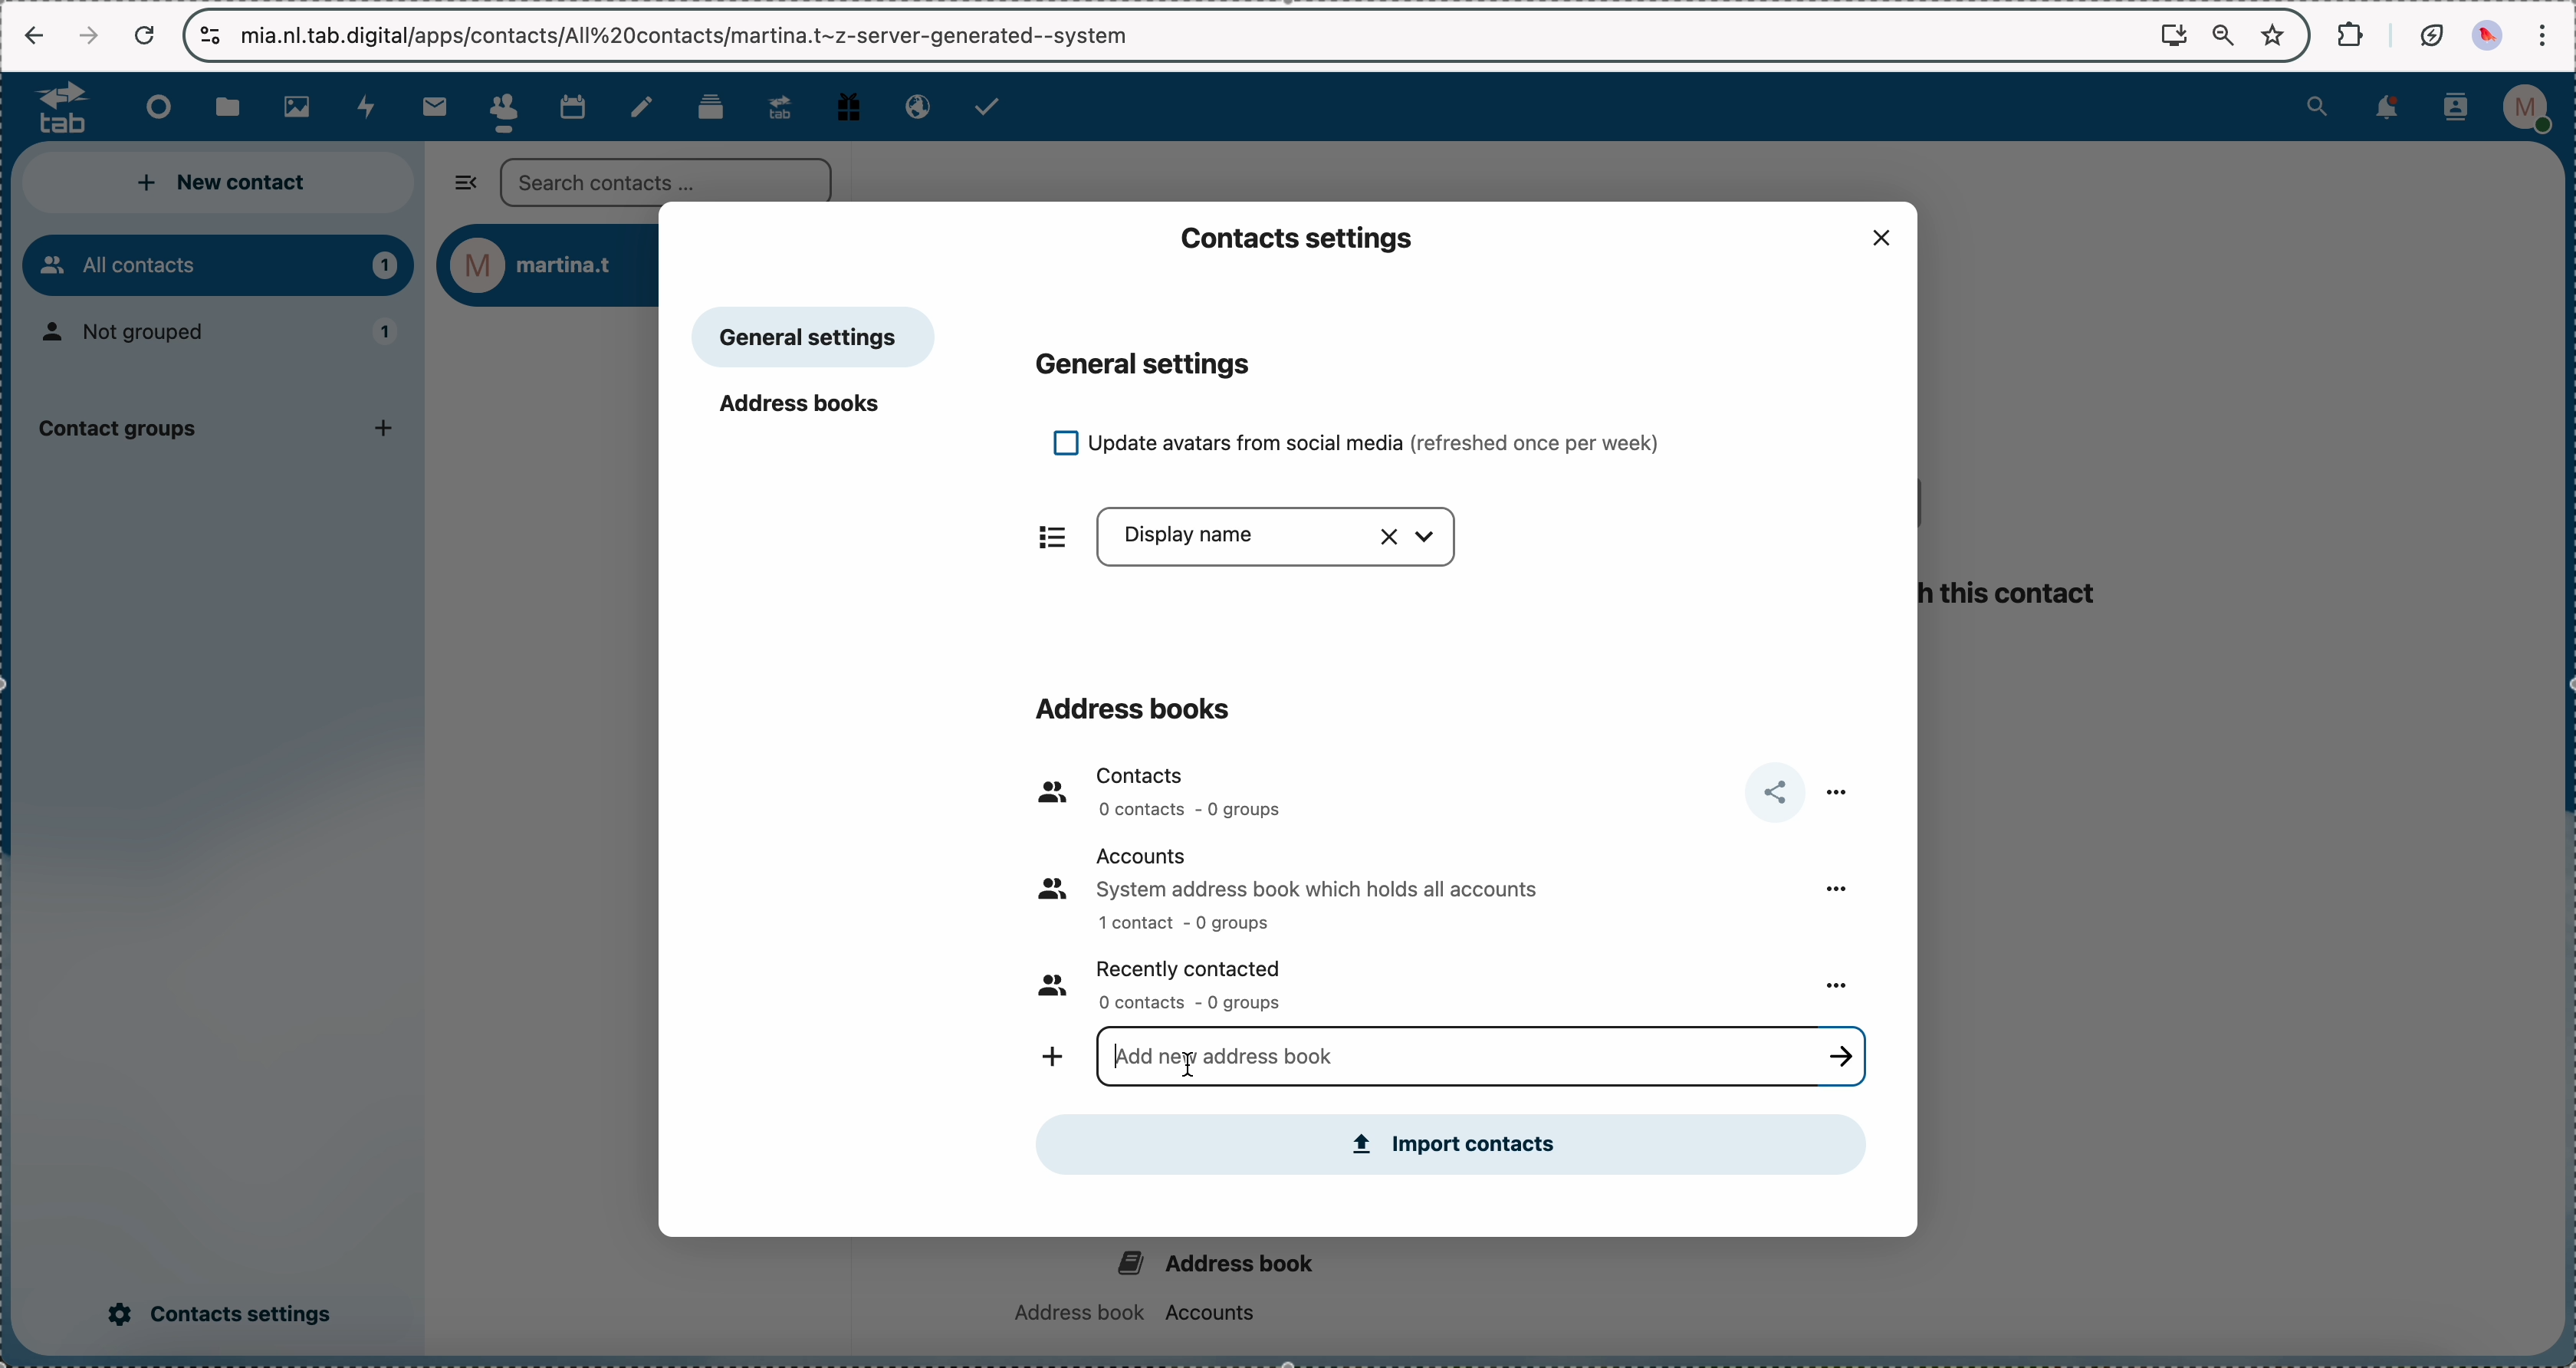  Describe the element at coordinates (1190, 1074) in the screenshot. I see `cursor` at that location.